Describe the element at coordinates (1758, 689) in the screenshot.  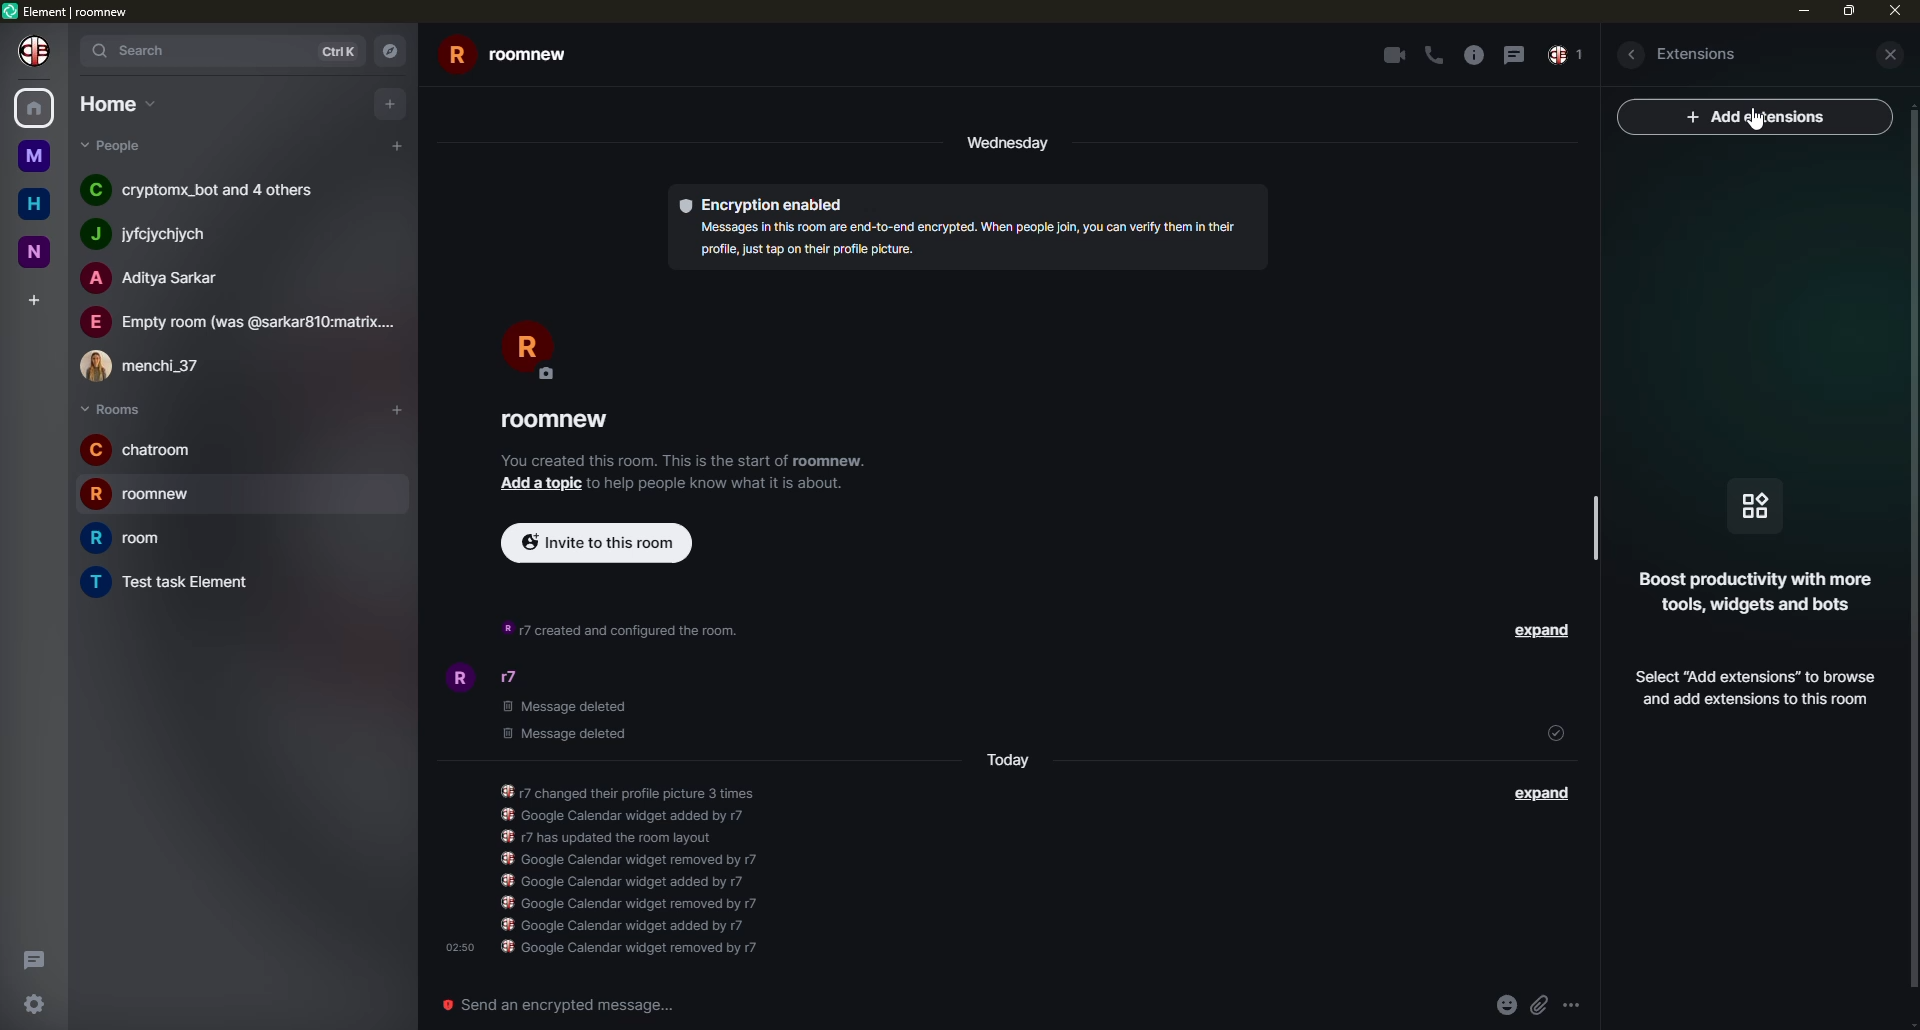
I see `add` at that location.